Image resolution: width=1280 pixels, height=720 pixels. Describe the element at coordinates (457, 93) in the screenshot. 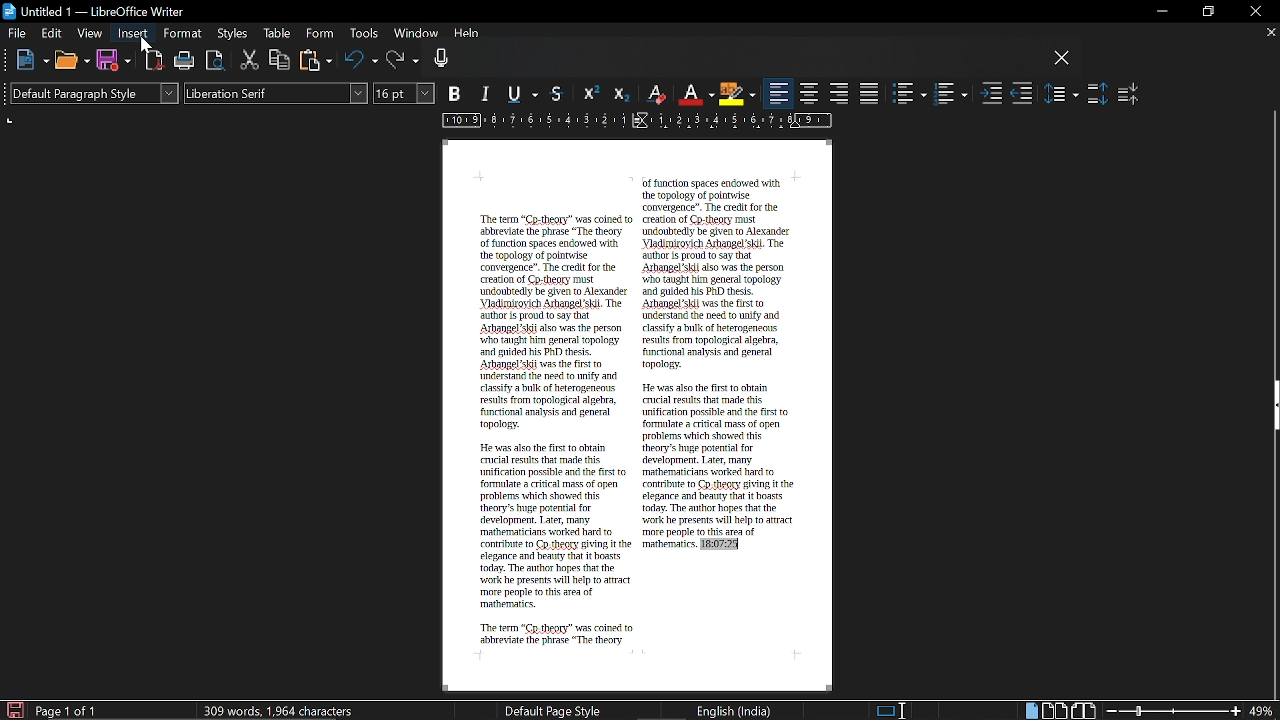

I see `BOld` at that location.